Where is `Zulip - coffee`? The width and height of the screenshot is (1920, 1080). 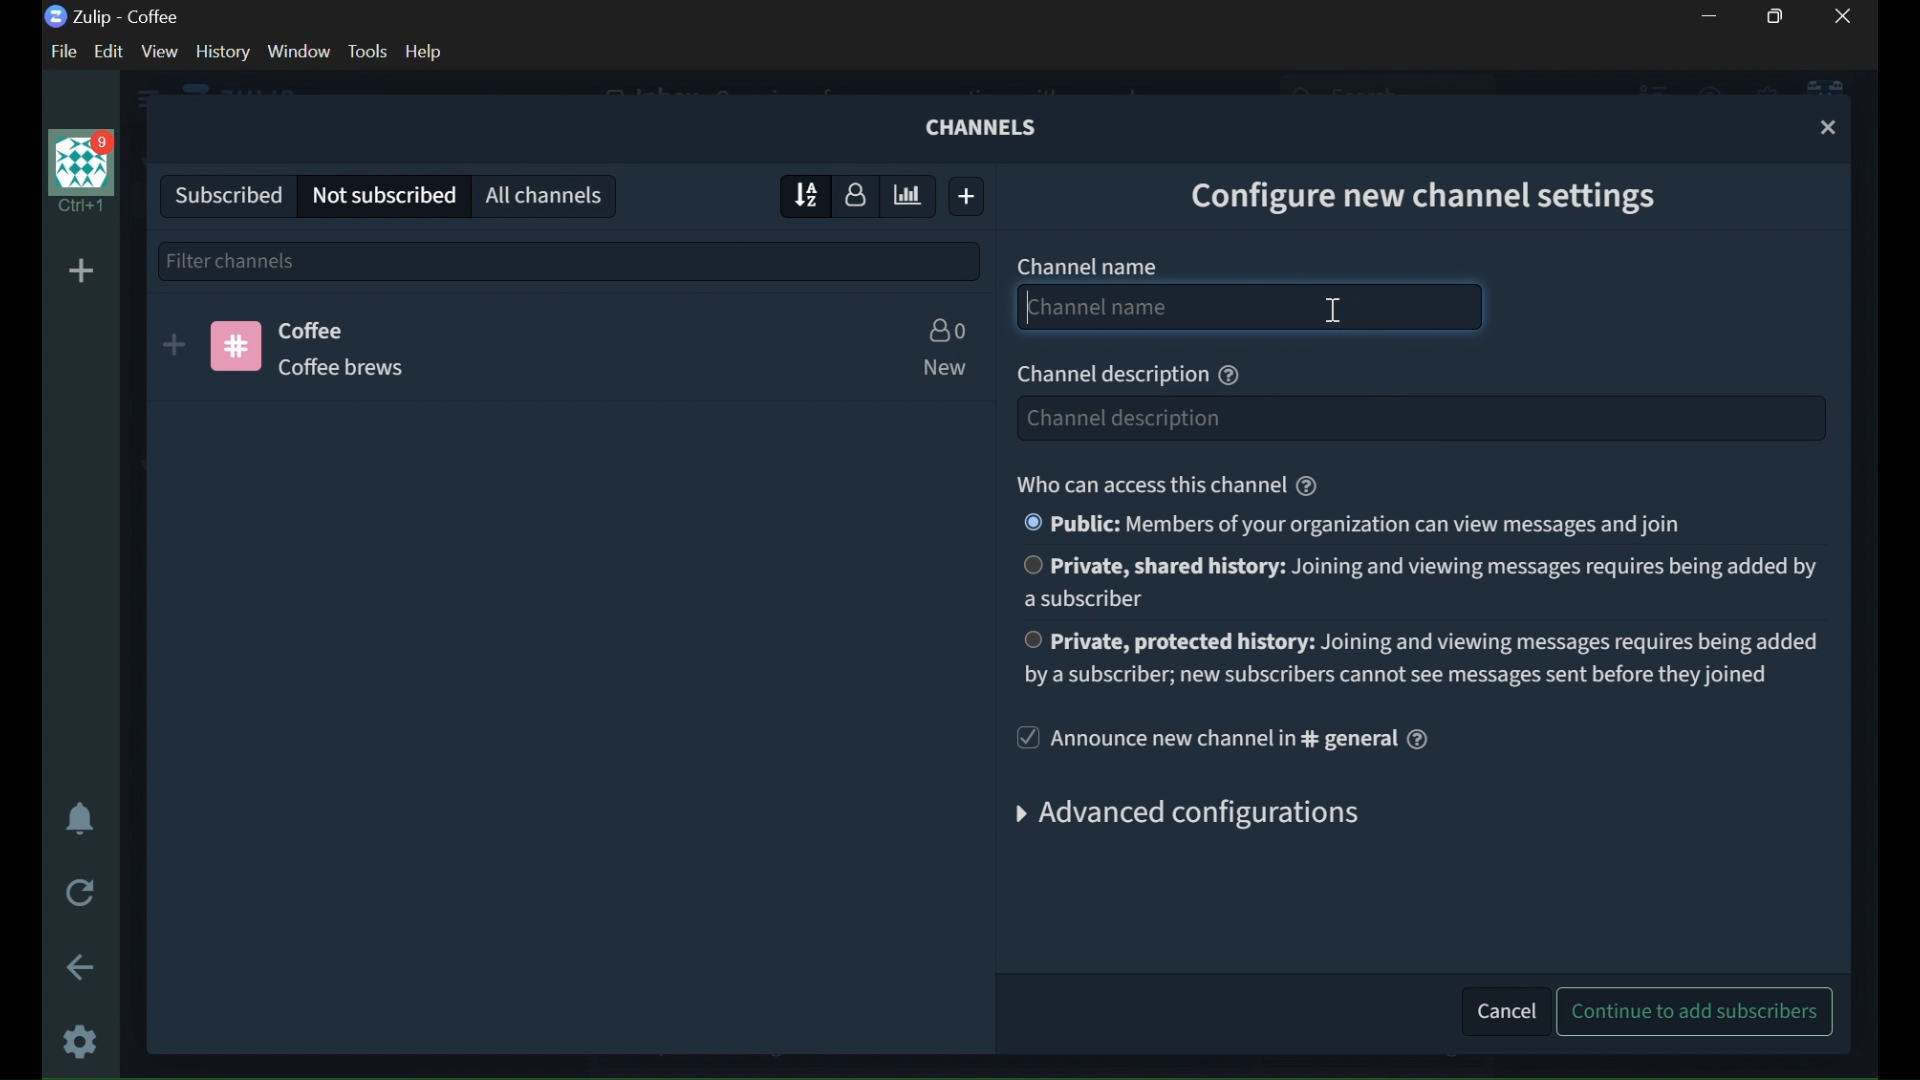 Zulip - coffee is located at coordinates (112, 17).